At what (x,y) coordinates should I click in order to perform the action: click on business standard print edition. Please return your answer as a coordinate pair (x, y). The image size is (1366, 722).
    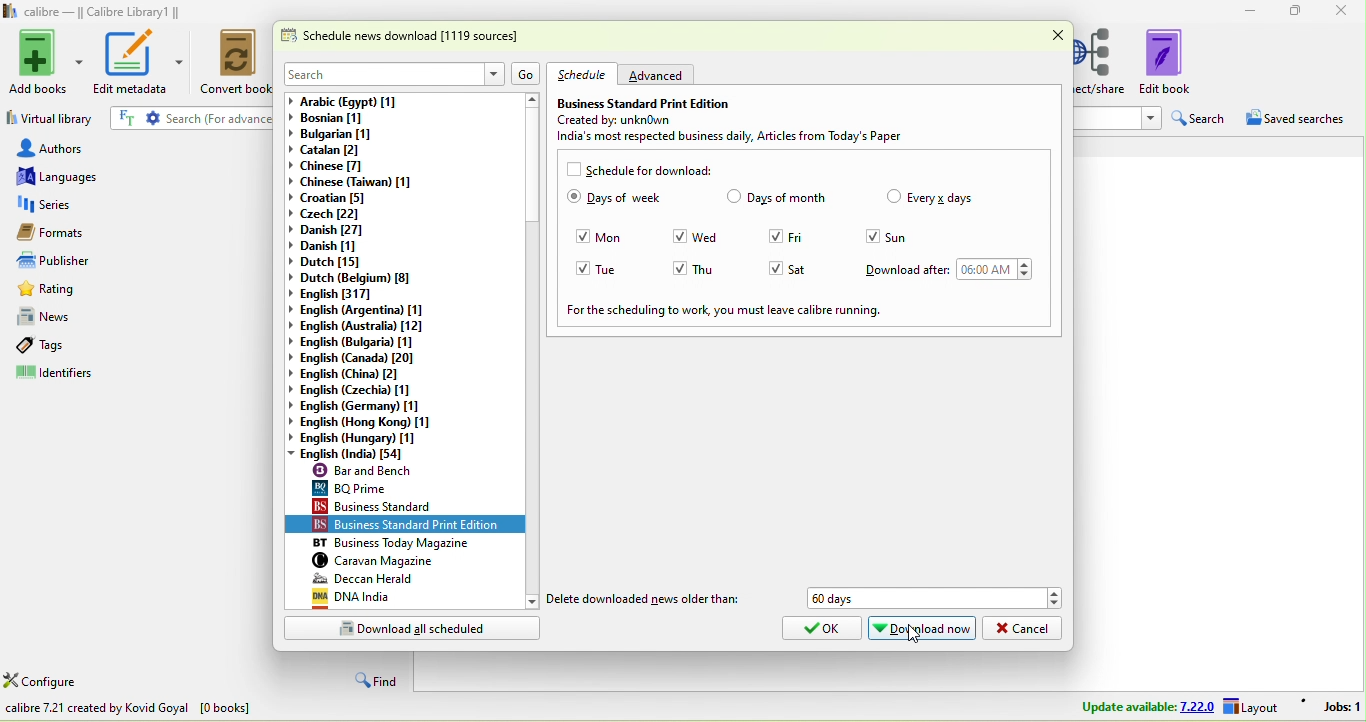
    Looking at the image, I should click on (413, 525).